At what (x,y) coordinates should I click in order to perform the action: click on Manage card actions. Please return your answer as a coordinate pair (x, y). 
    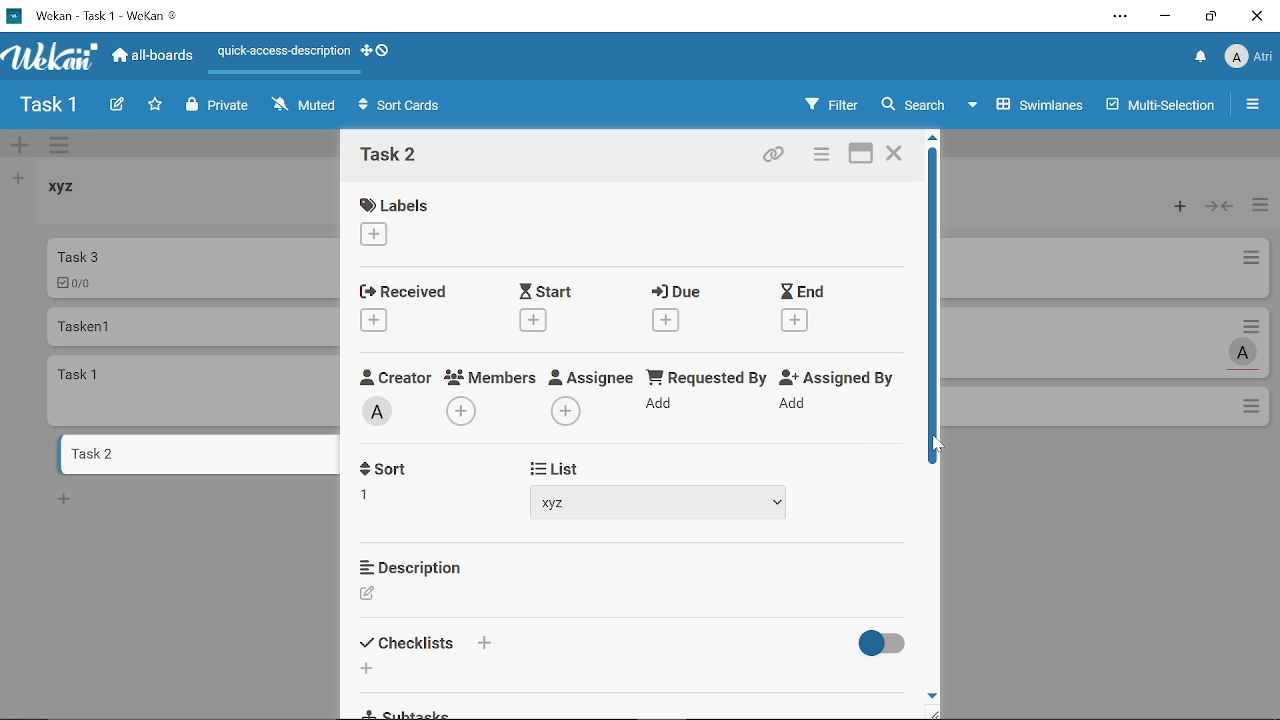
    Looking at the image, I should click on (1260, 207).